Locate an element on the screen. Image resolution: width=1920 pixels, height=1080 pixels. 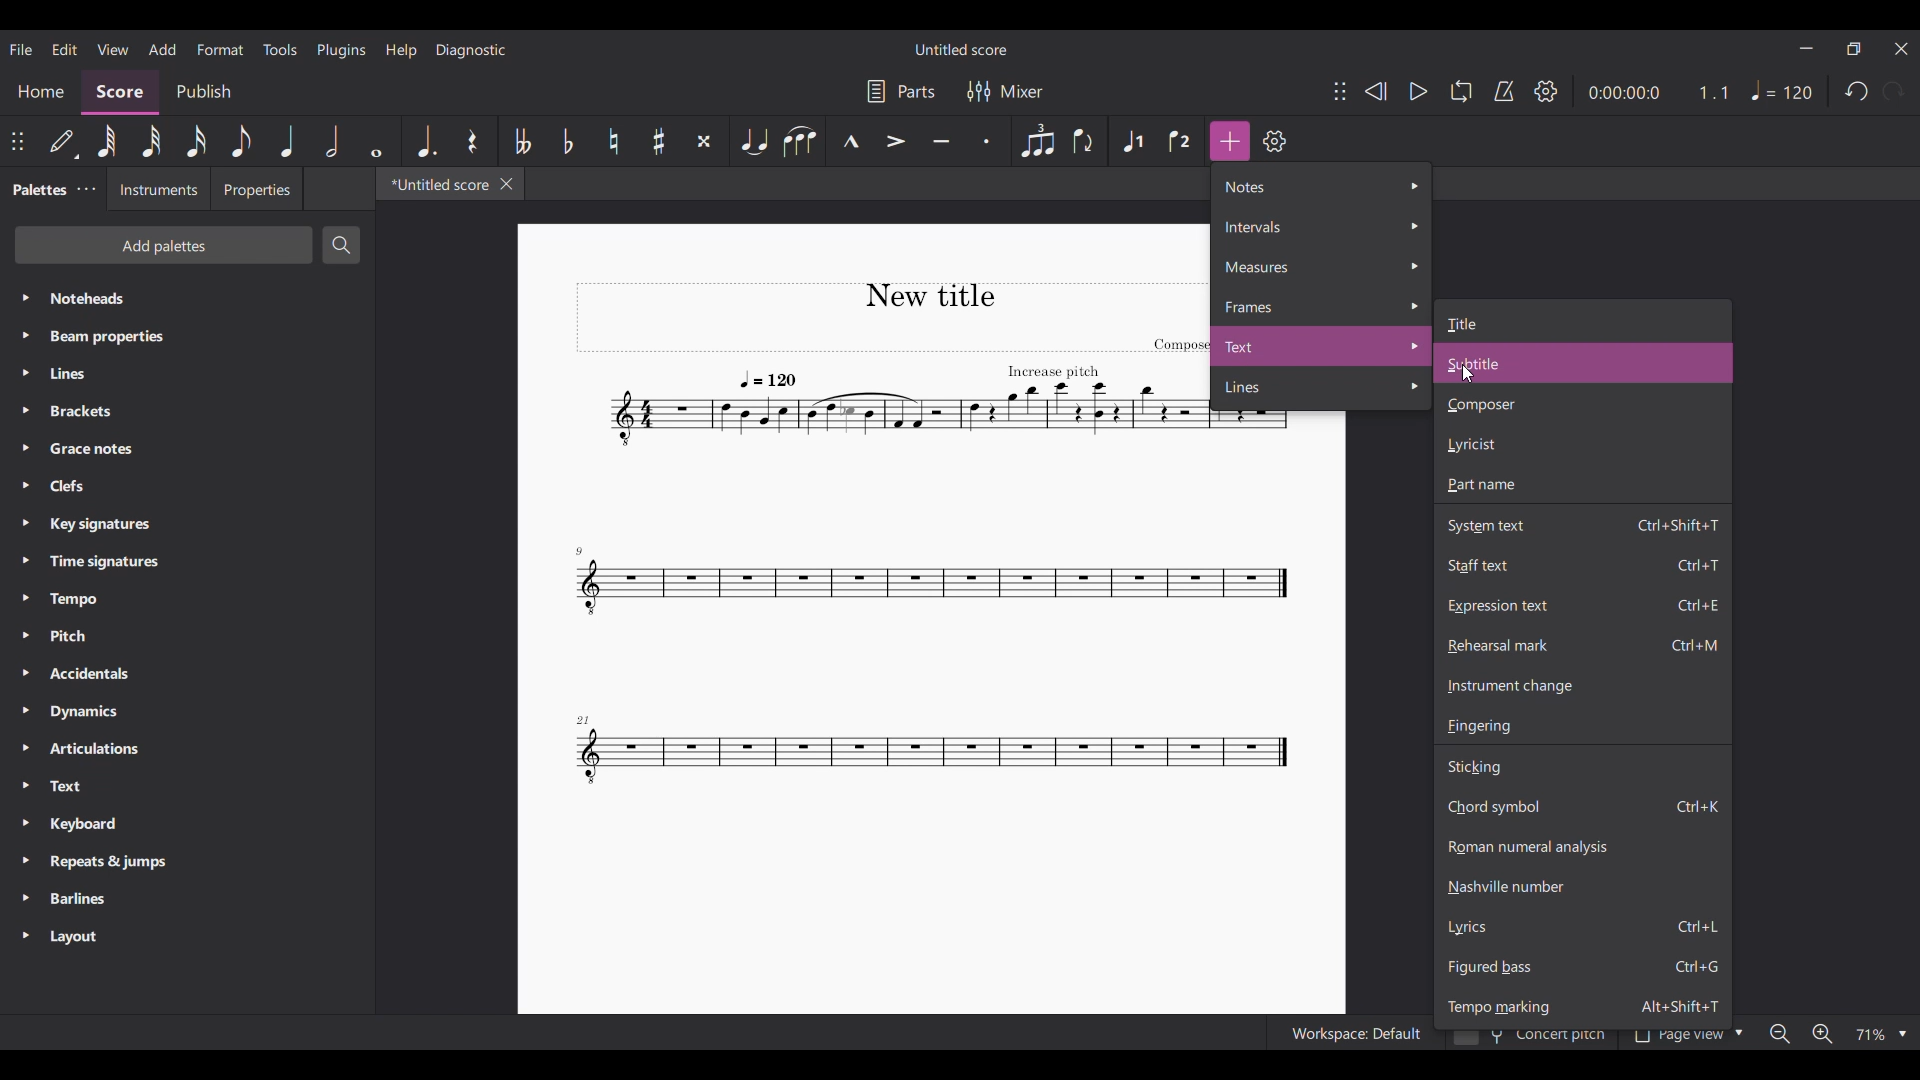
Properties is located at coordinates (256, 189).